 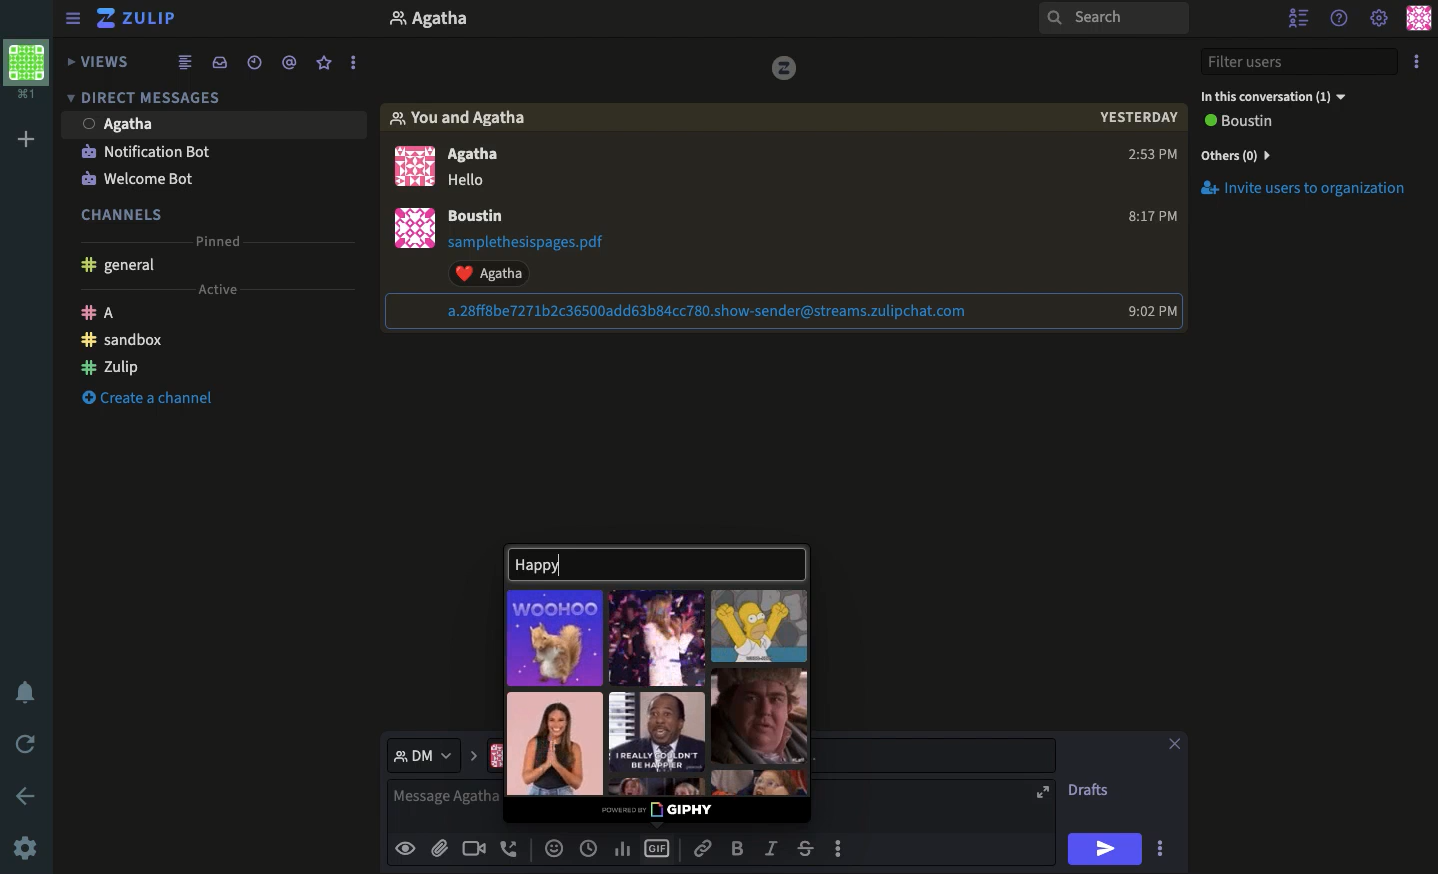 What do you see at coordinates (255, 65) in the screenshot?
I see `Global time` at bounding box center [255, 65].